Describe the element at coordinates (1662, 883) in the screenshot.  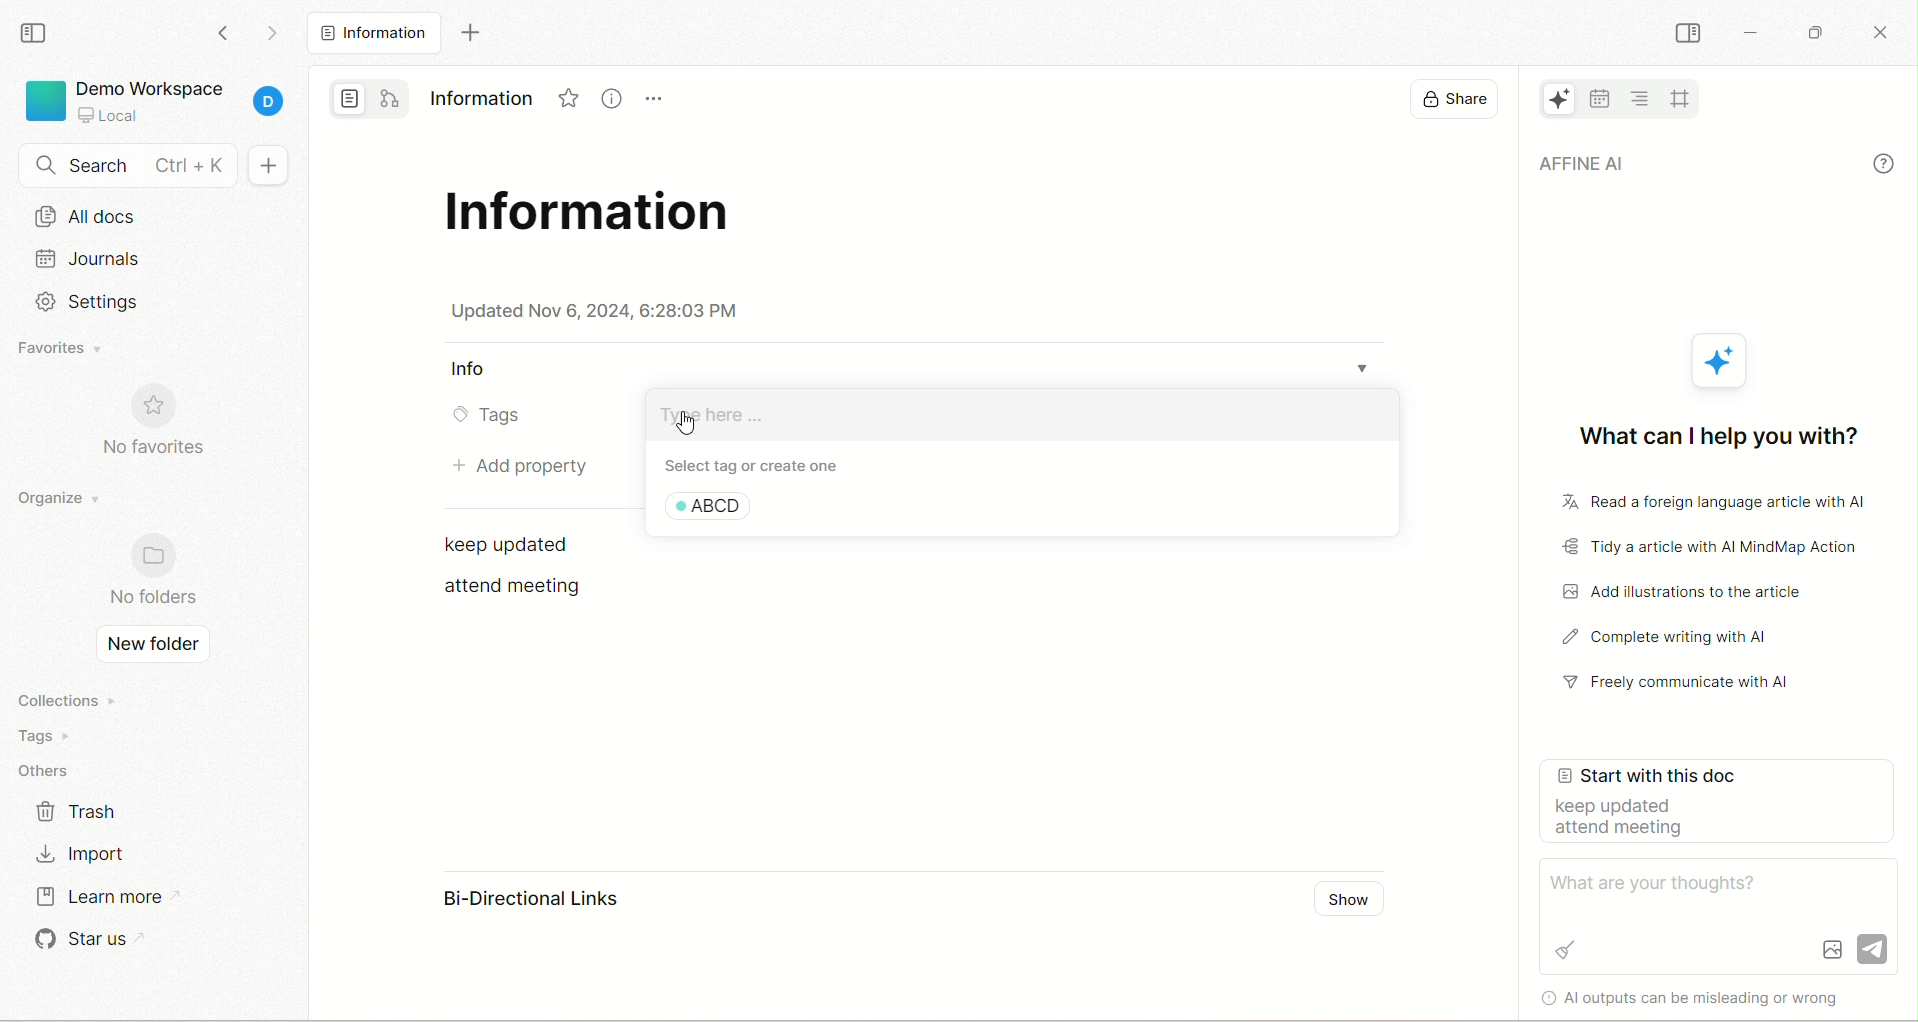
I see `What are your thoughts` at that location.